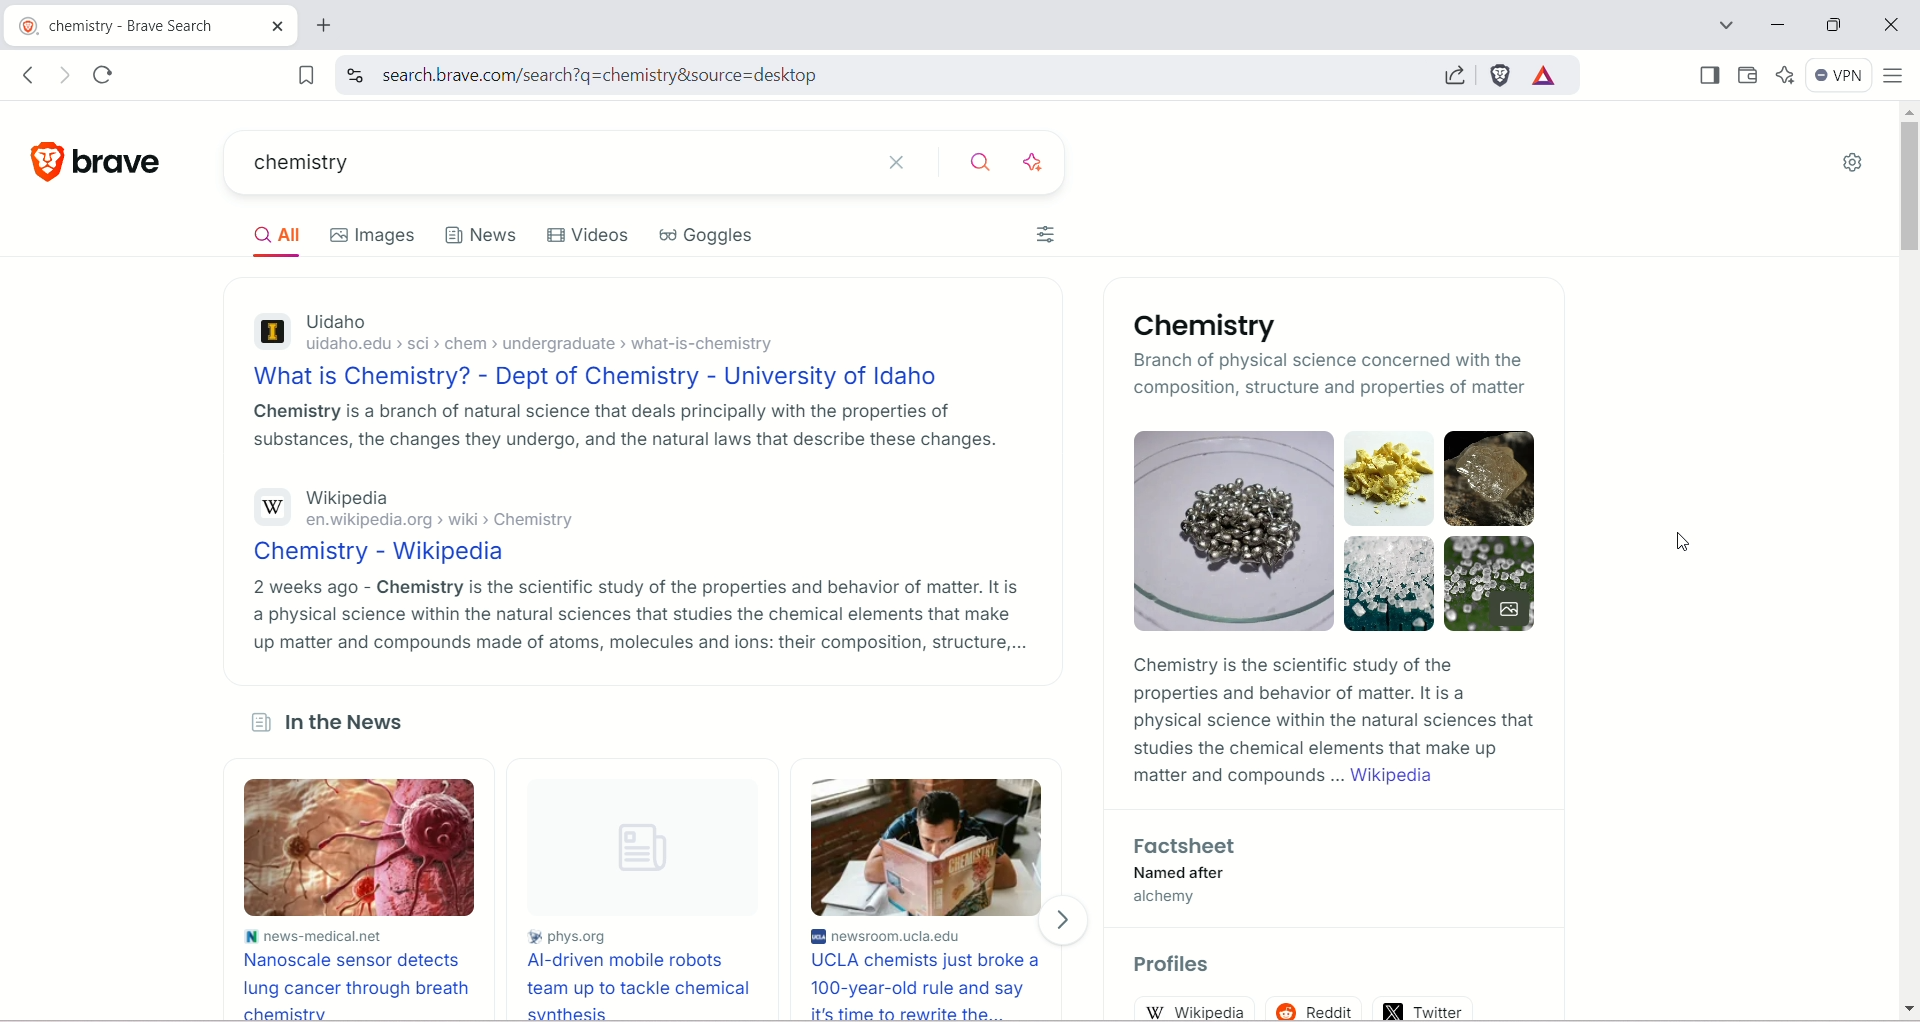 Image resolution: width=1920 pixels, height=1022 pixels. Describe the element at coordinates (1837, 77) in the screenshot. I see `VPN` at that location.